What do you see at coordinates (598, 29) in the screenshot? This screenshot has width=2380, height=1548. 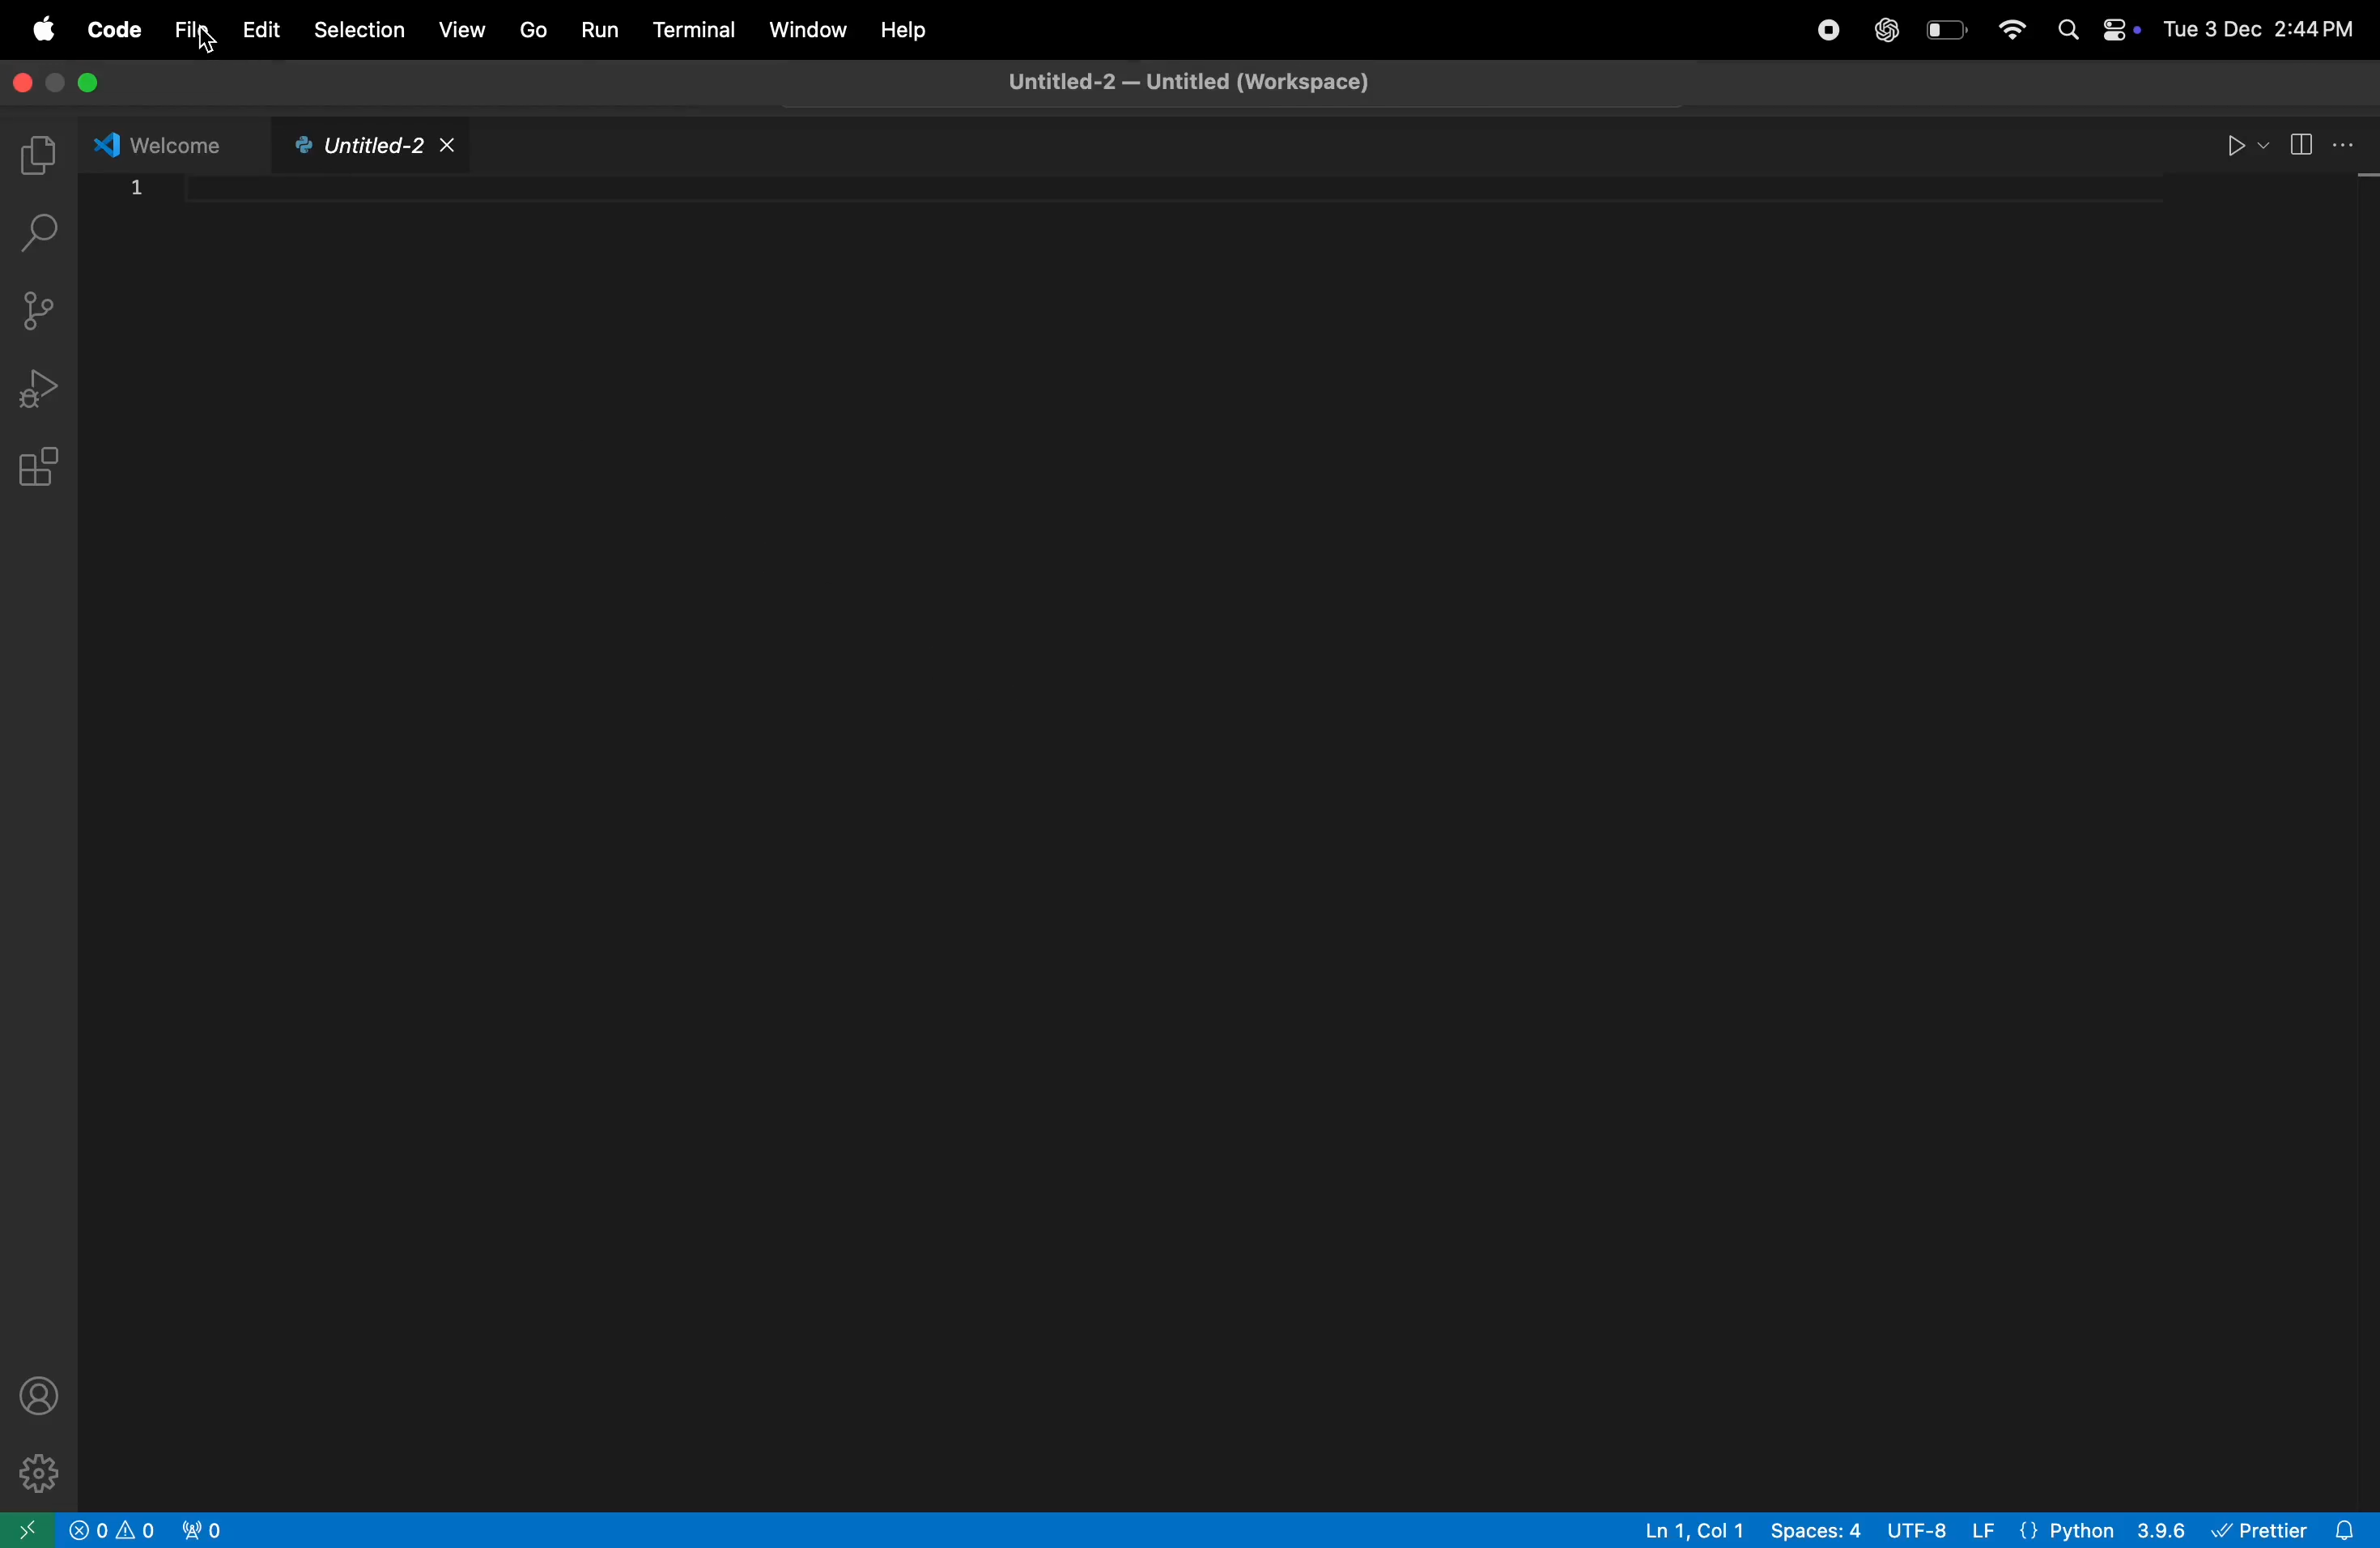 I see `run` at bounding box center [598, 29].